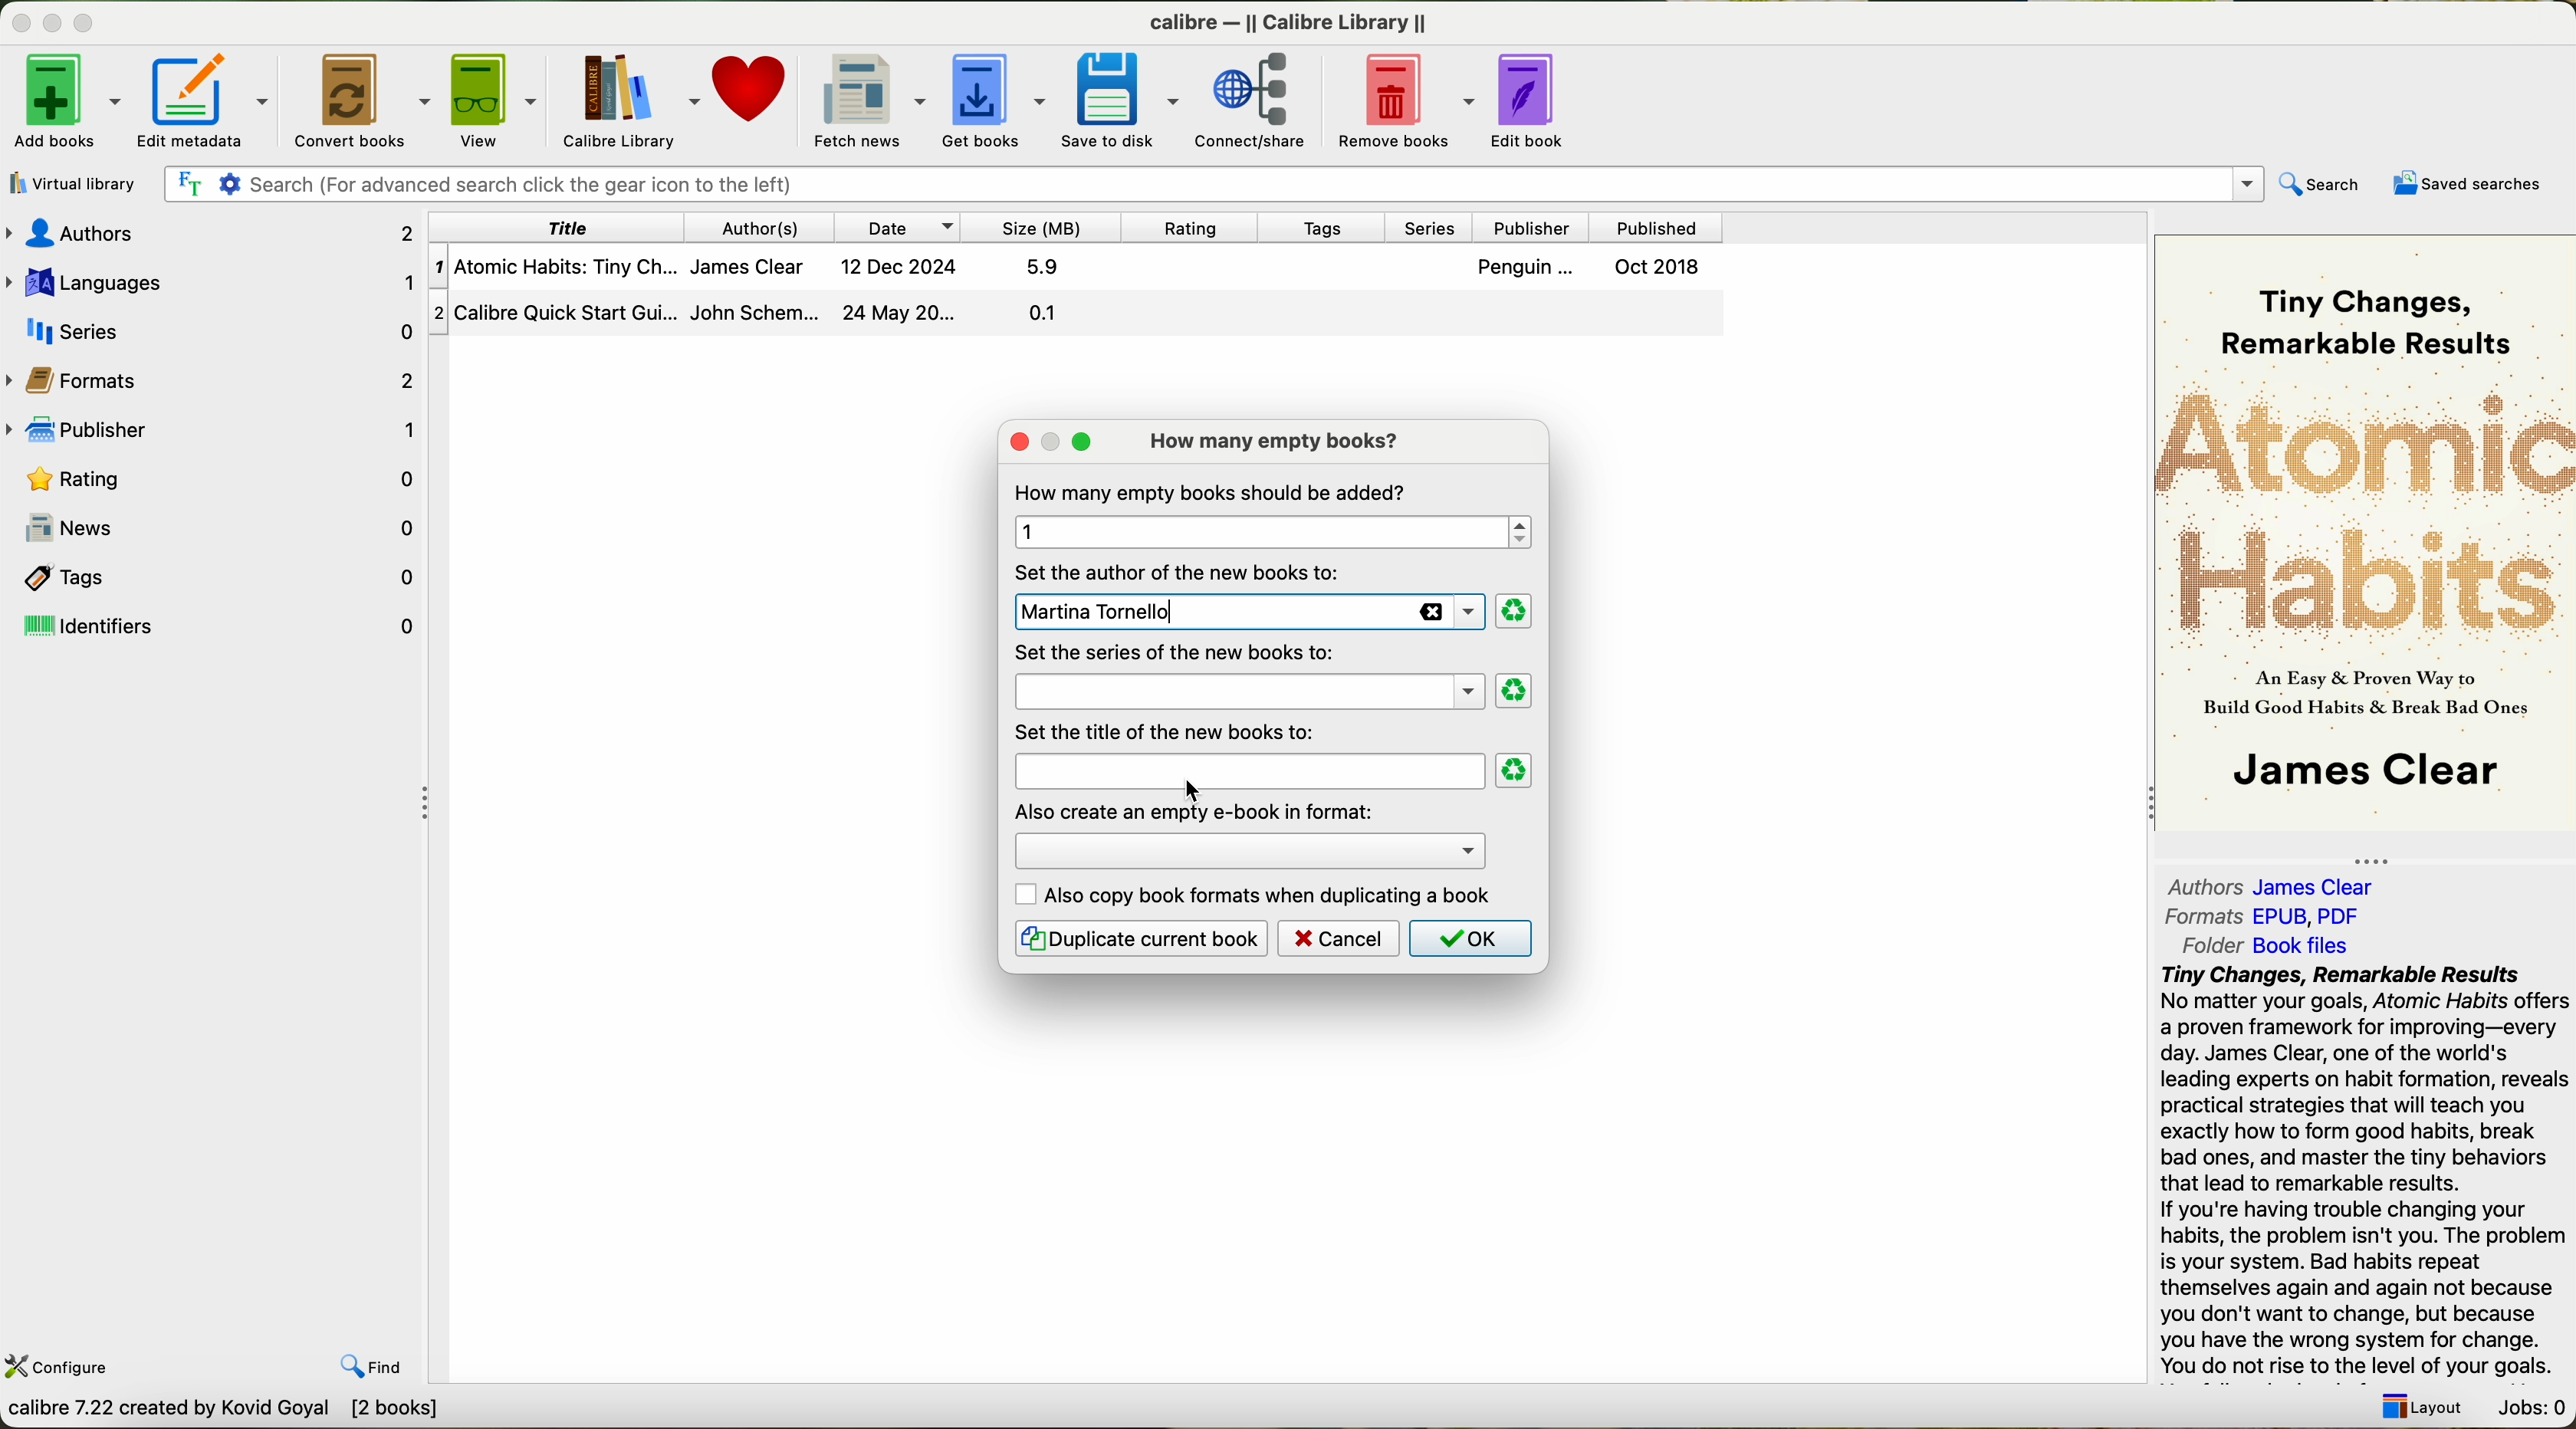 The height and width of the screenshot is (1429, 2576). I want to click on search, so click(2325, 182).